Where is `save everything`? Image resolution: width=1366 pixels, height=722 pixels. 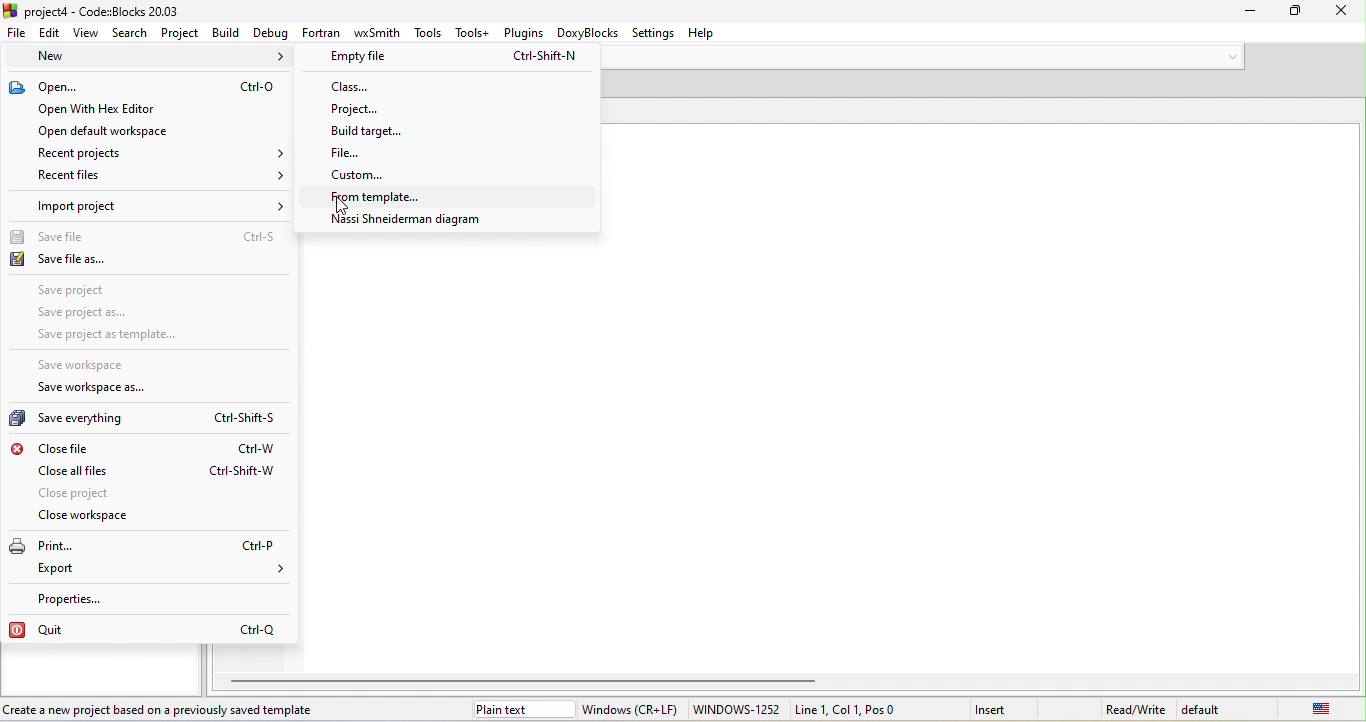
save everything is located at coordinates (147, 416).